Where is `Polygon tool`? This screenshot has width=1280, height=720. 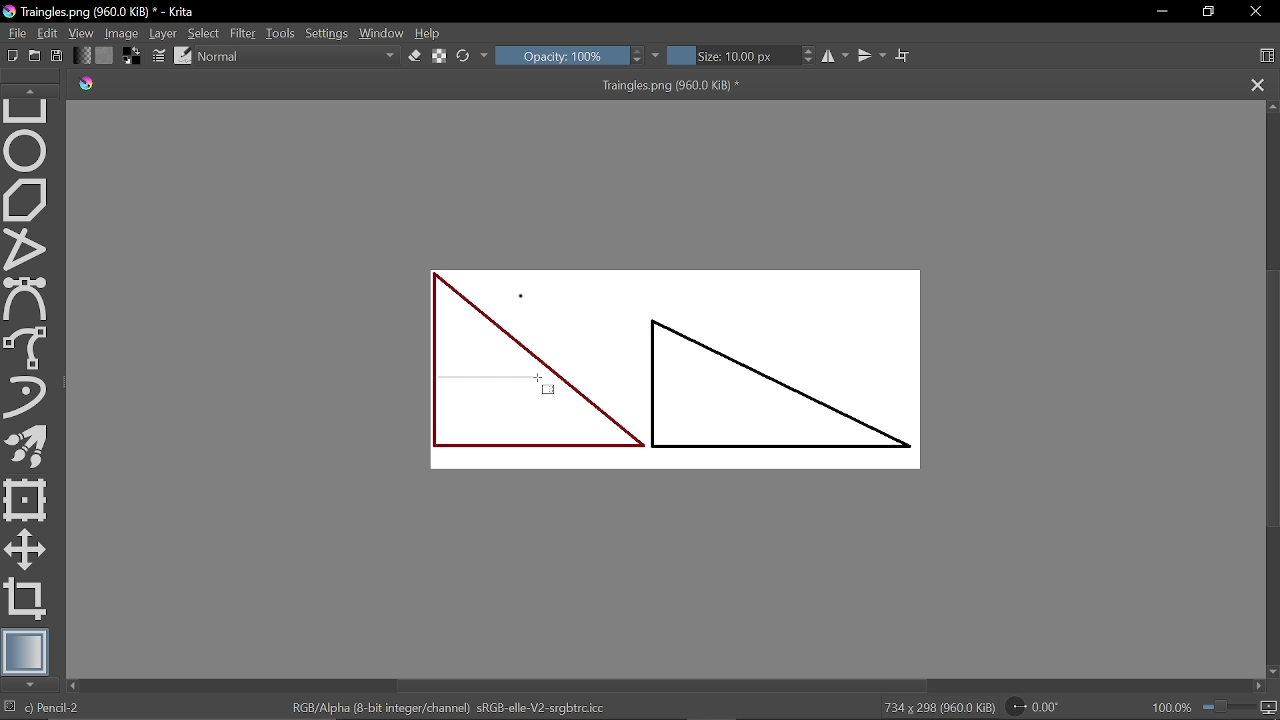
Polygon tool is located at coordinates (28, 200).